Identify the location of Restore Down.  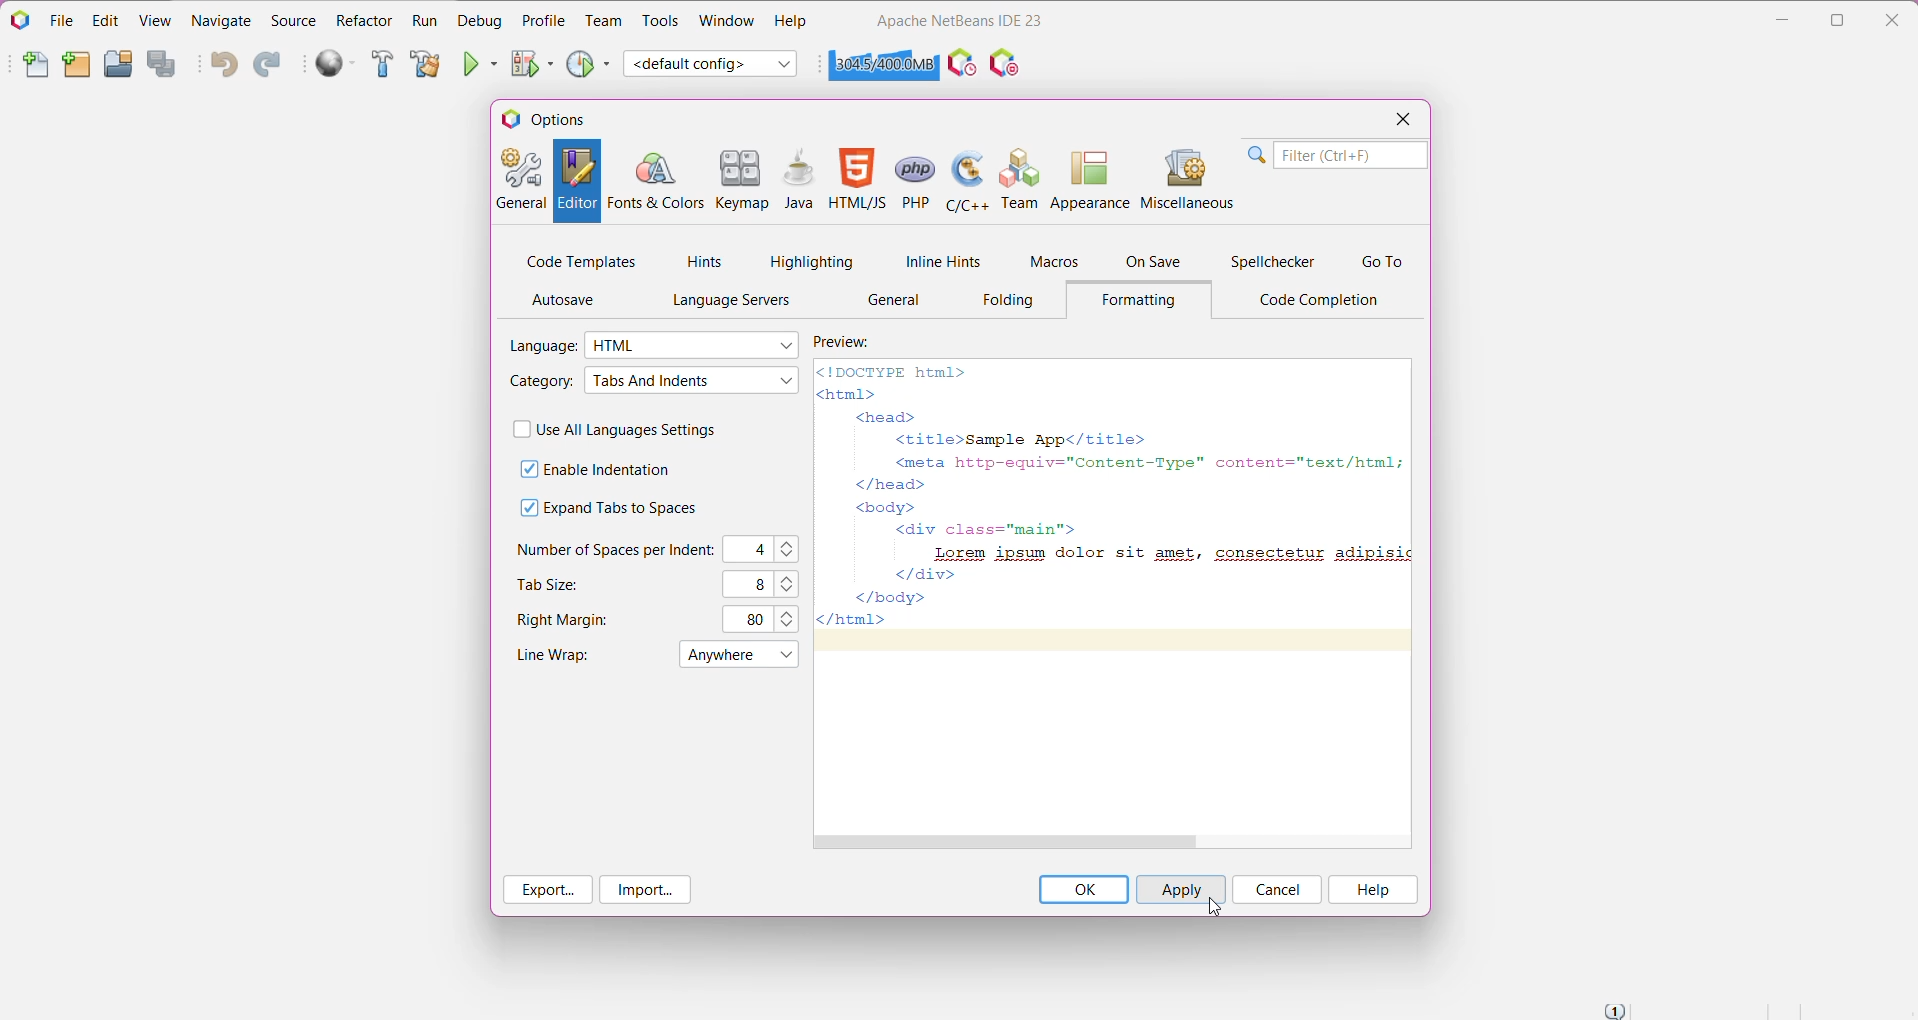
(1840, 20).